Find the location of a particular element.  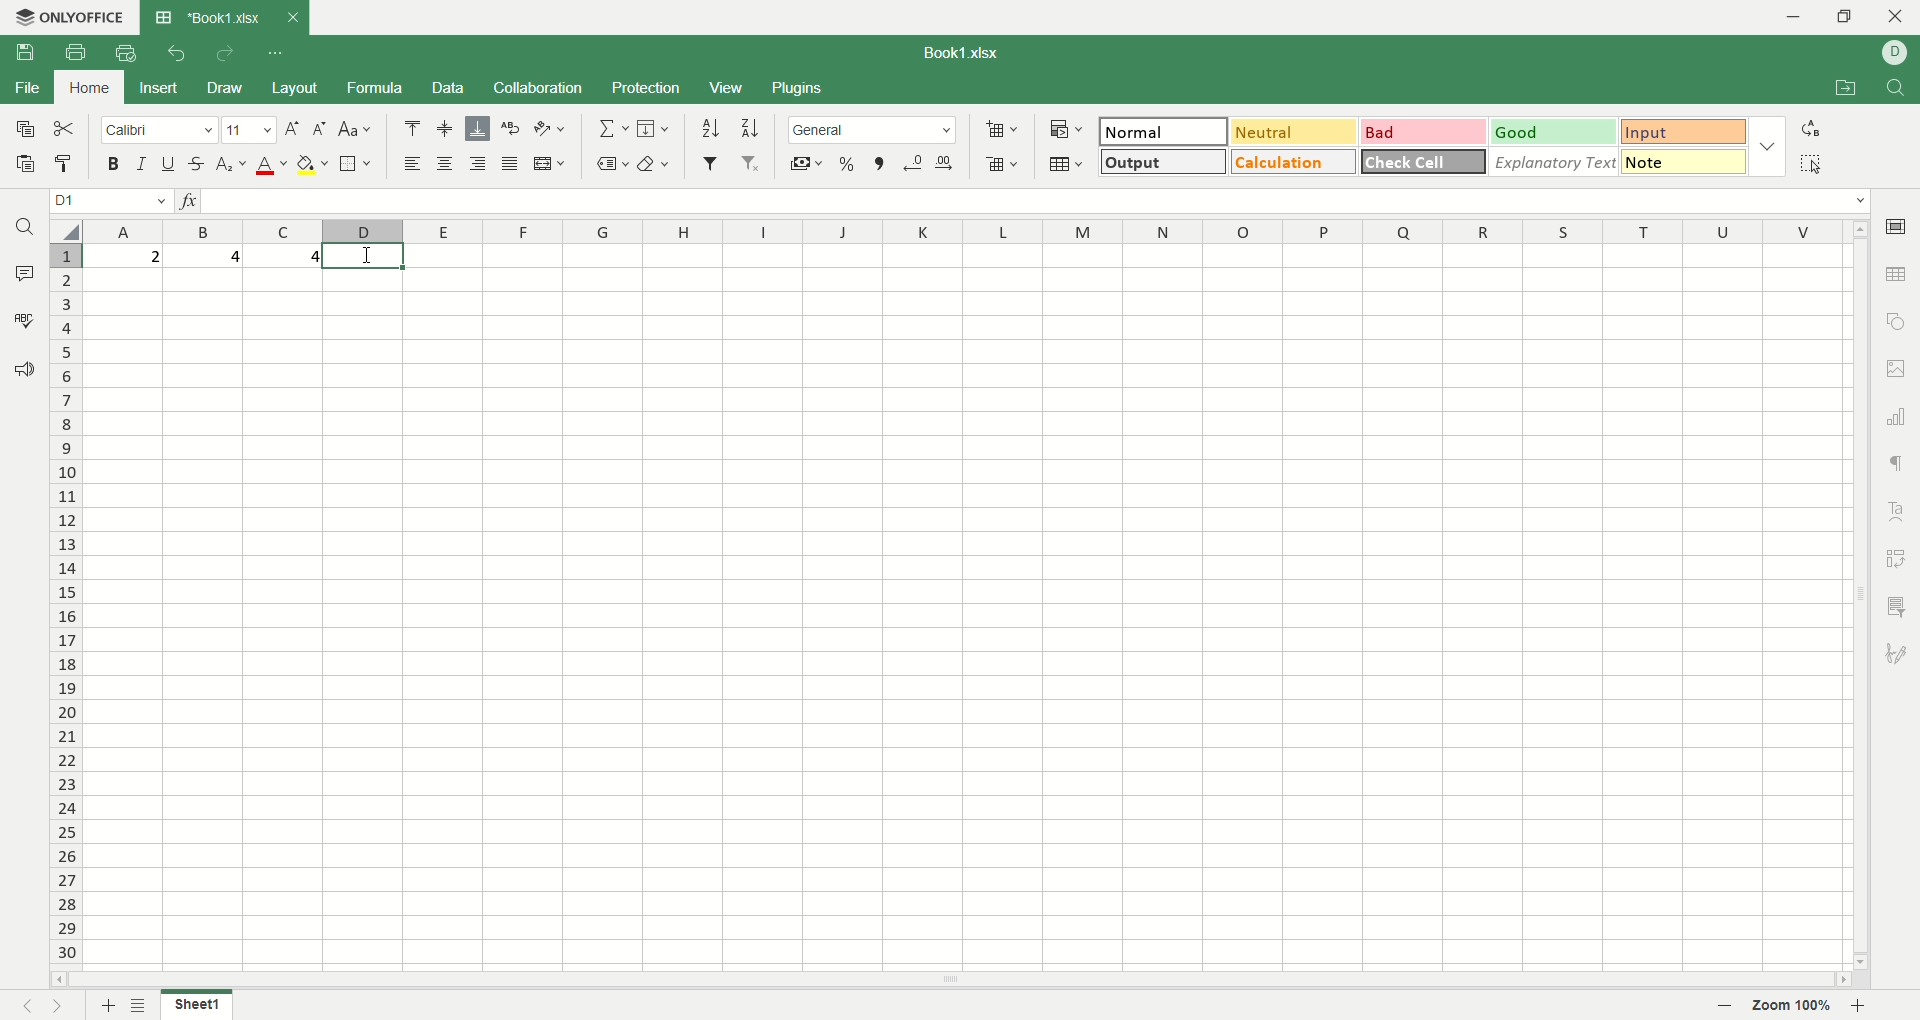

clear is located at coordinates (656, 163).